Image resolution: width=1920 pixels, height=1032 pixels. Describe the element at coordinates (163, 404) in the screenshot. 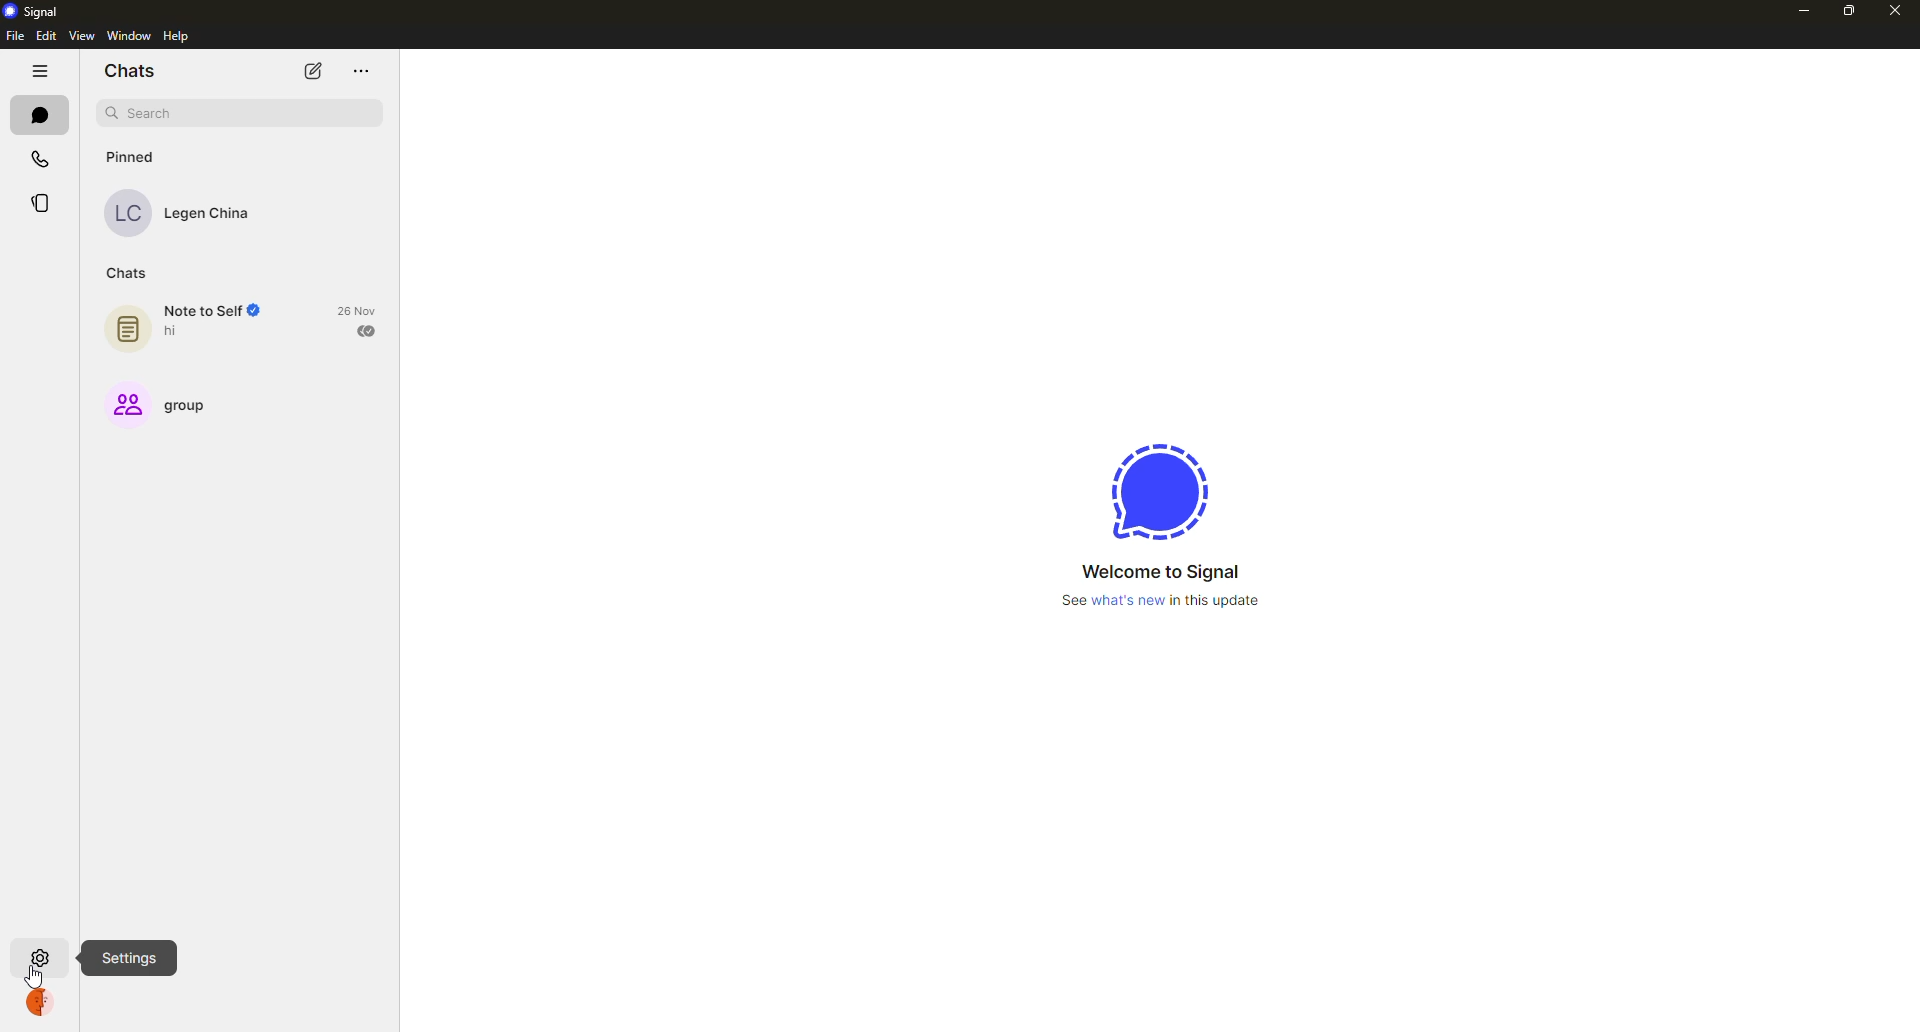

I see `group` at that location.